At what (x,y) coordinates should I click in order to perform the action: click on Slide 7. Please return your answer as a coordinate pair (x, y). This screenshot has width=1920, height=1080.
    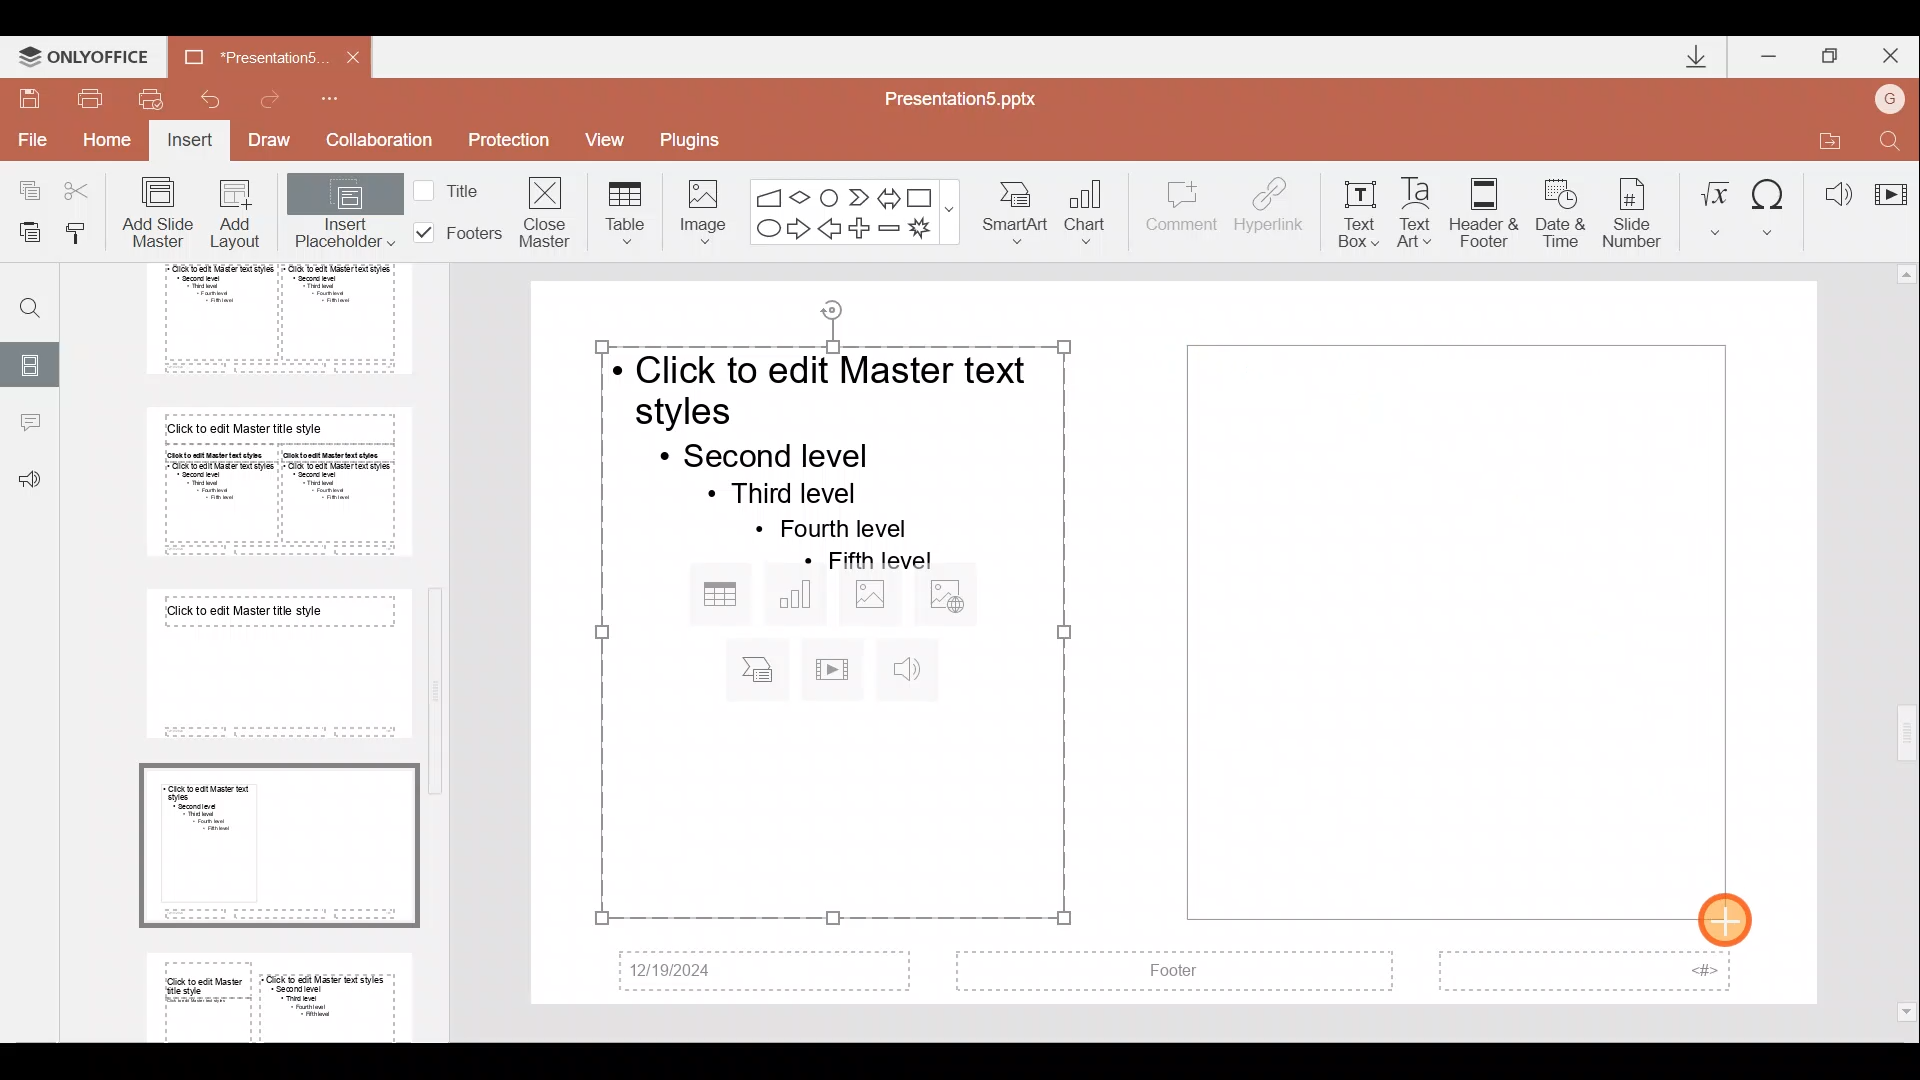
    Looking at the image, I should click on (272, 663).